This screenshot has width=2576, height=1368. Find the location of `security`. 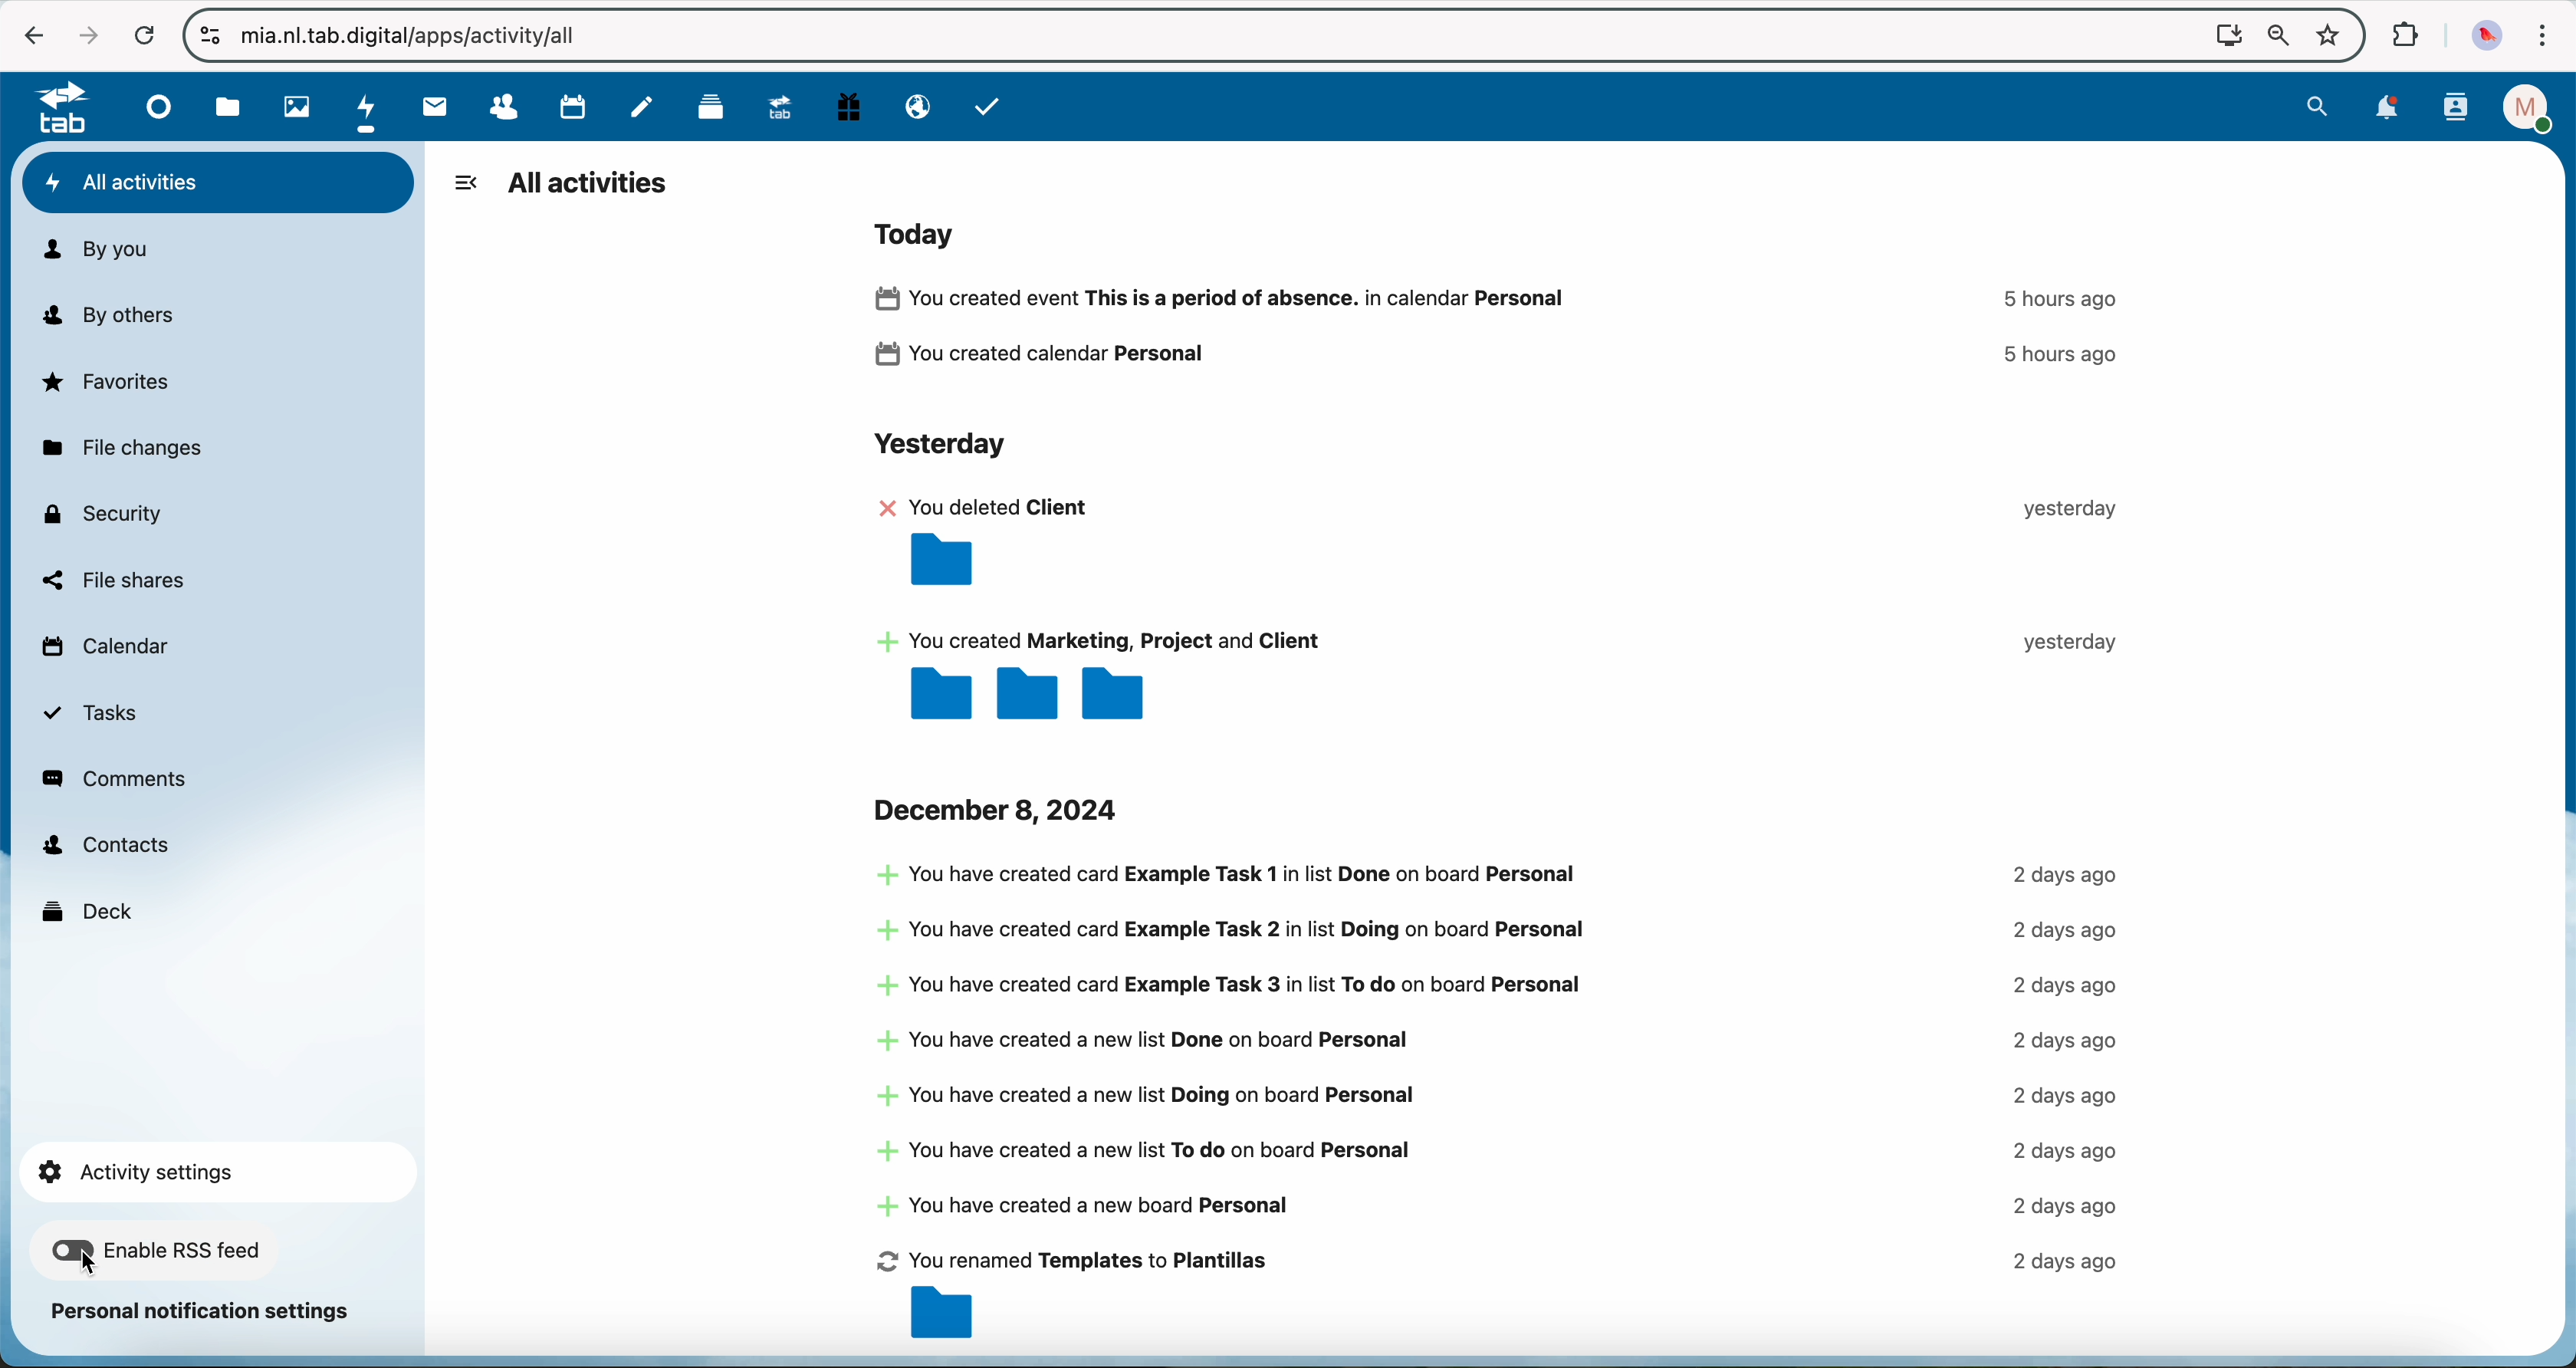

security is located at coordinates (100, 513).